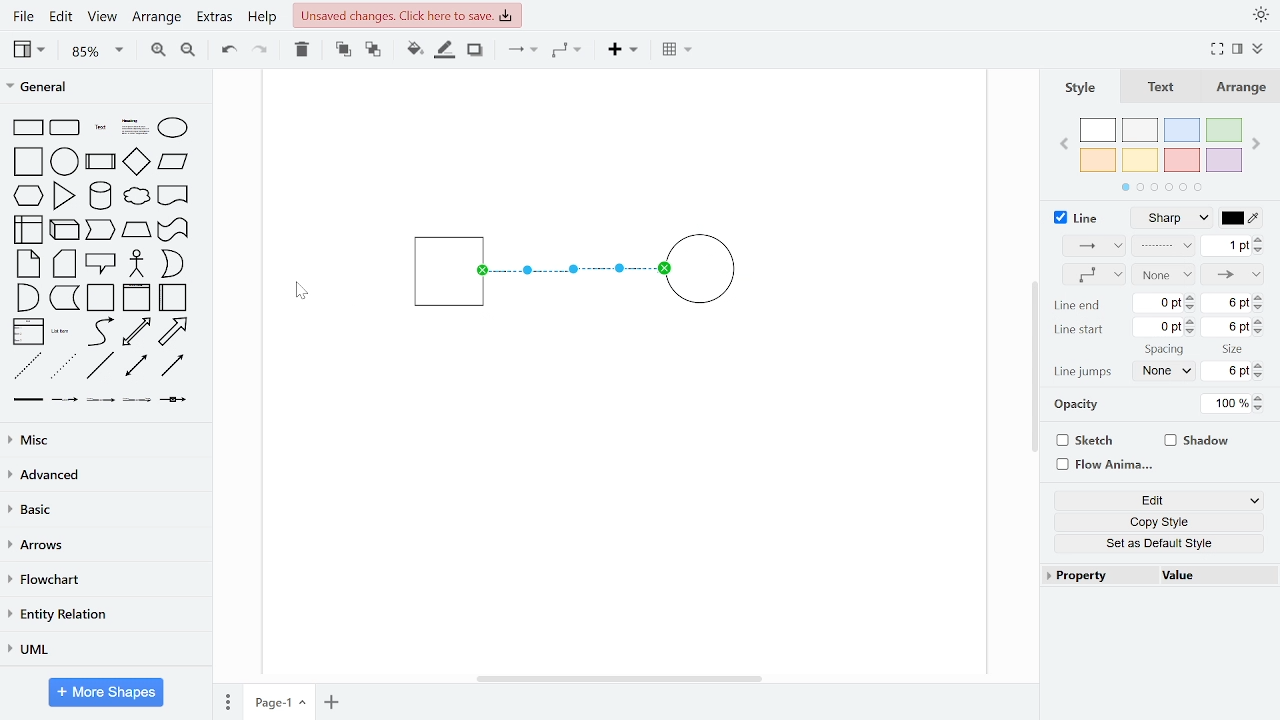 This screenshot has width=1280, height=720. What do you see at coordinates (1160, 521) in the screenshot?
I see `copy style` at bounding box center [1160, 521].